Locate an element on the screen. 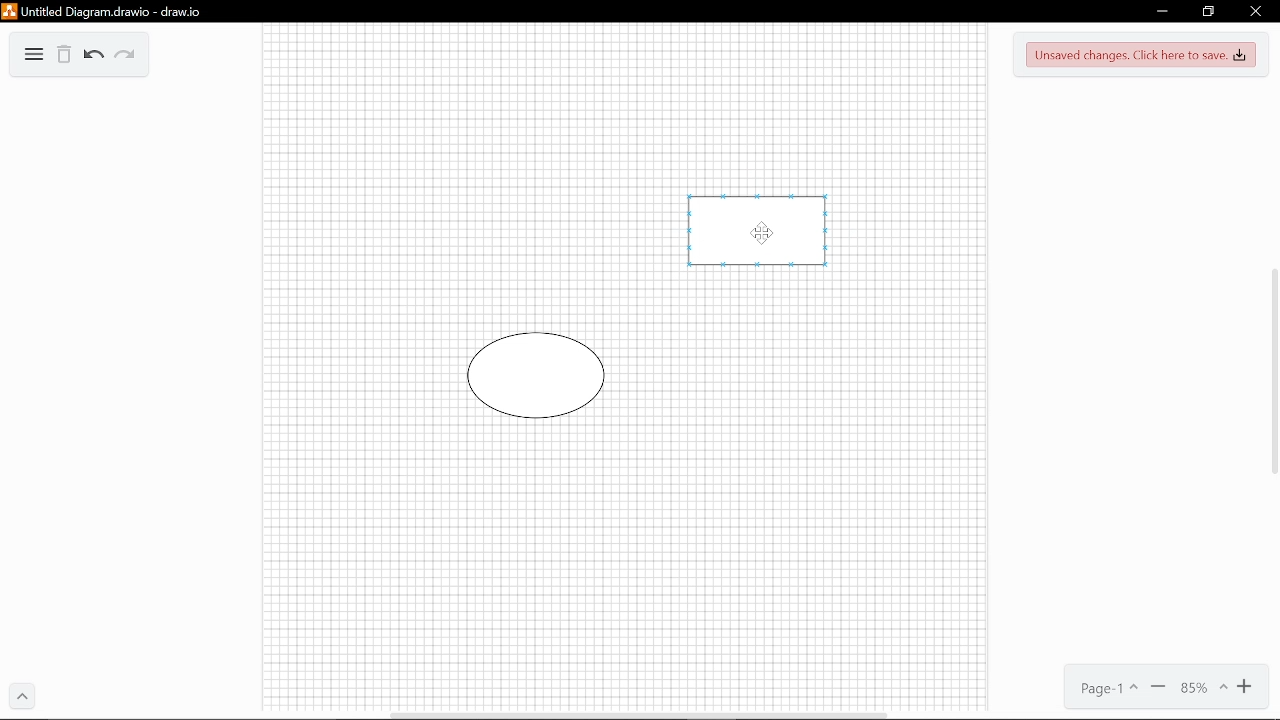  Expand menu is located at coordinates (23, 698).